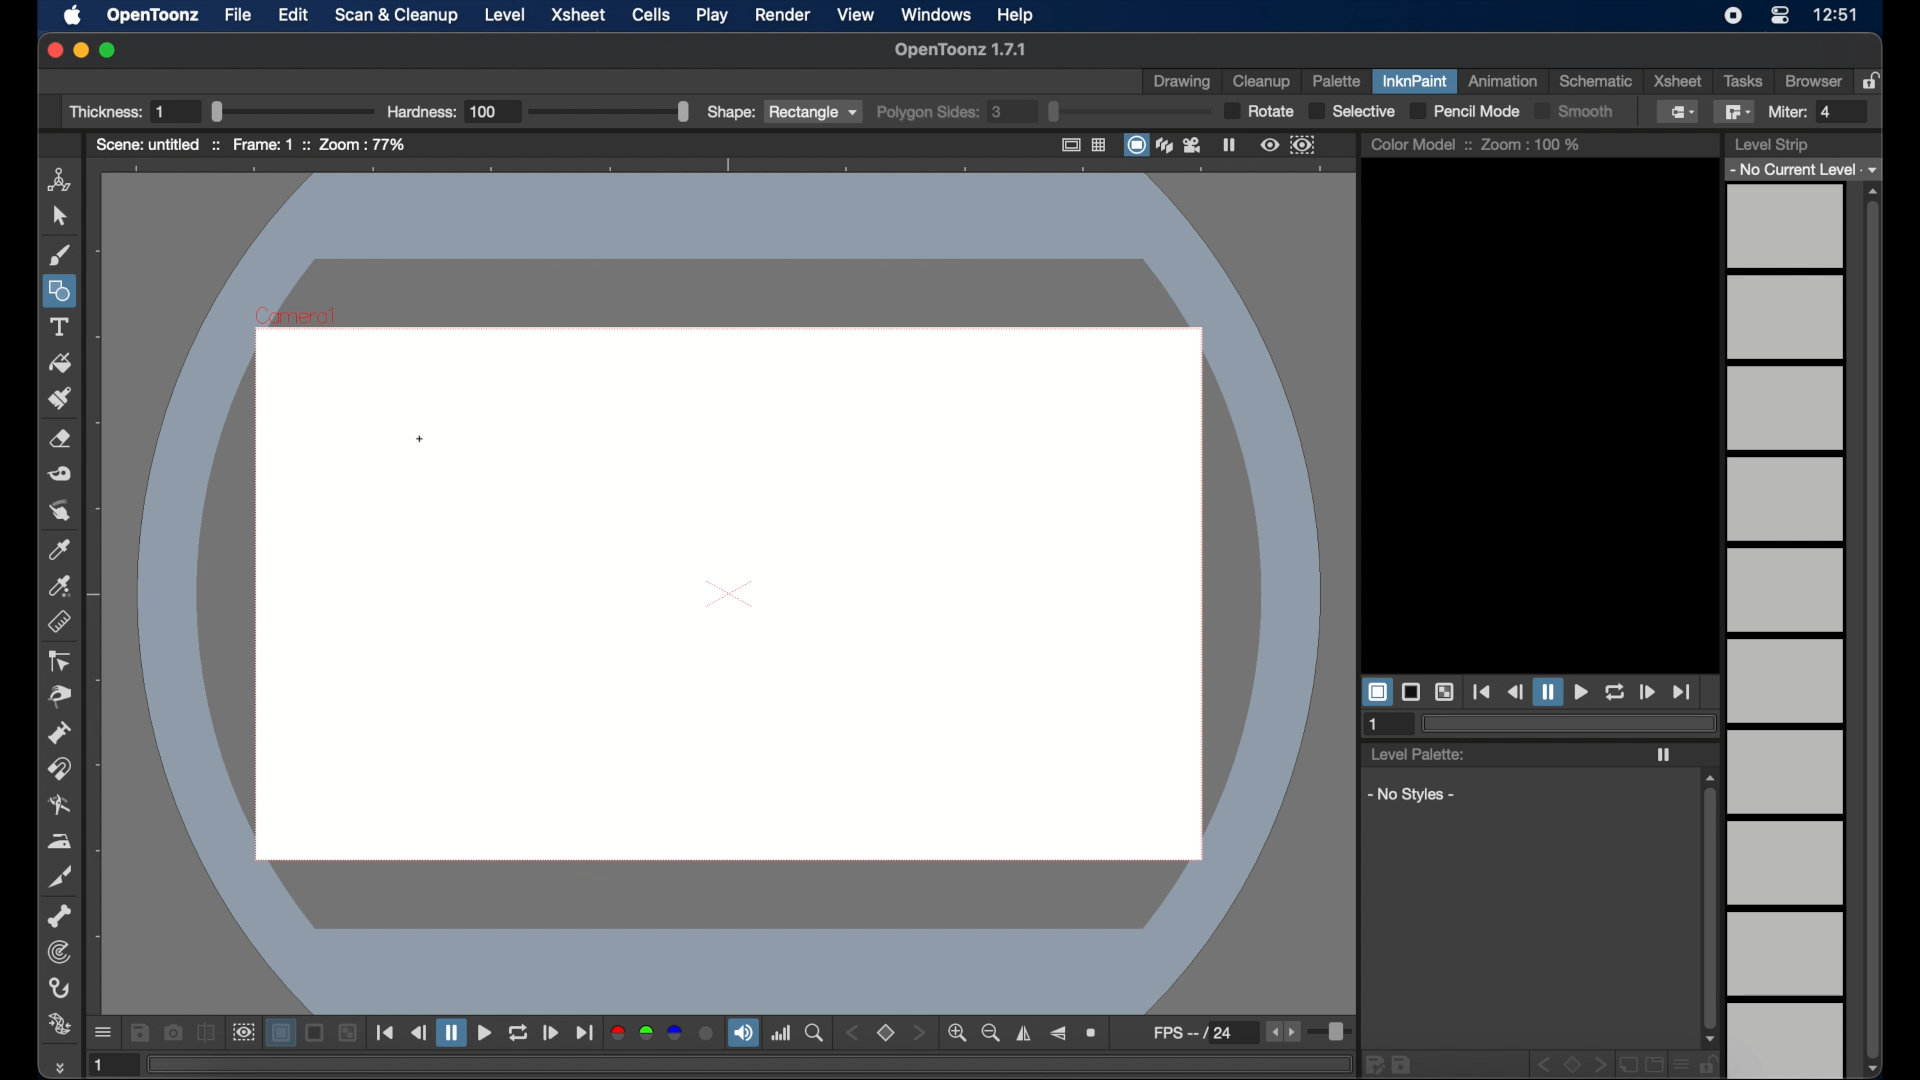  I want to click on text, so click(59, 327).